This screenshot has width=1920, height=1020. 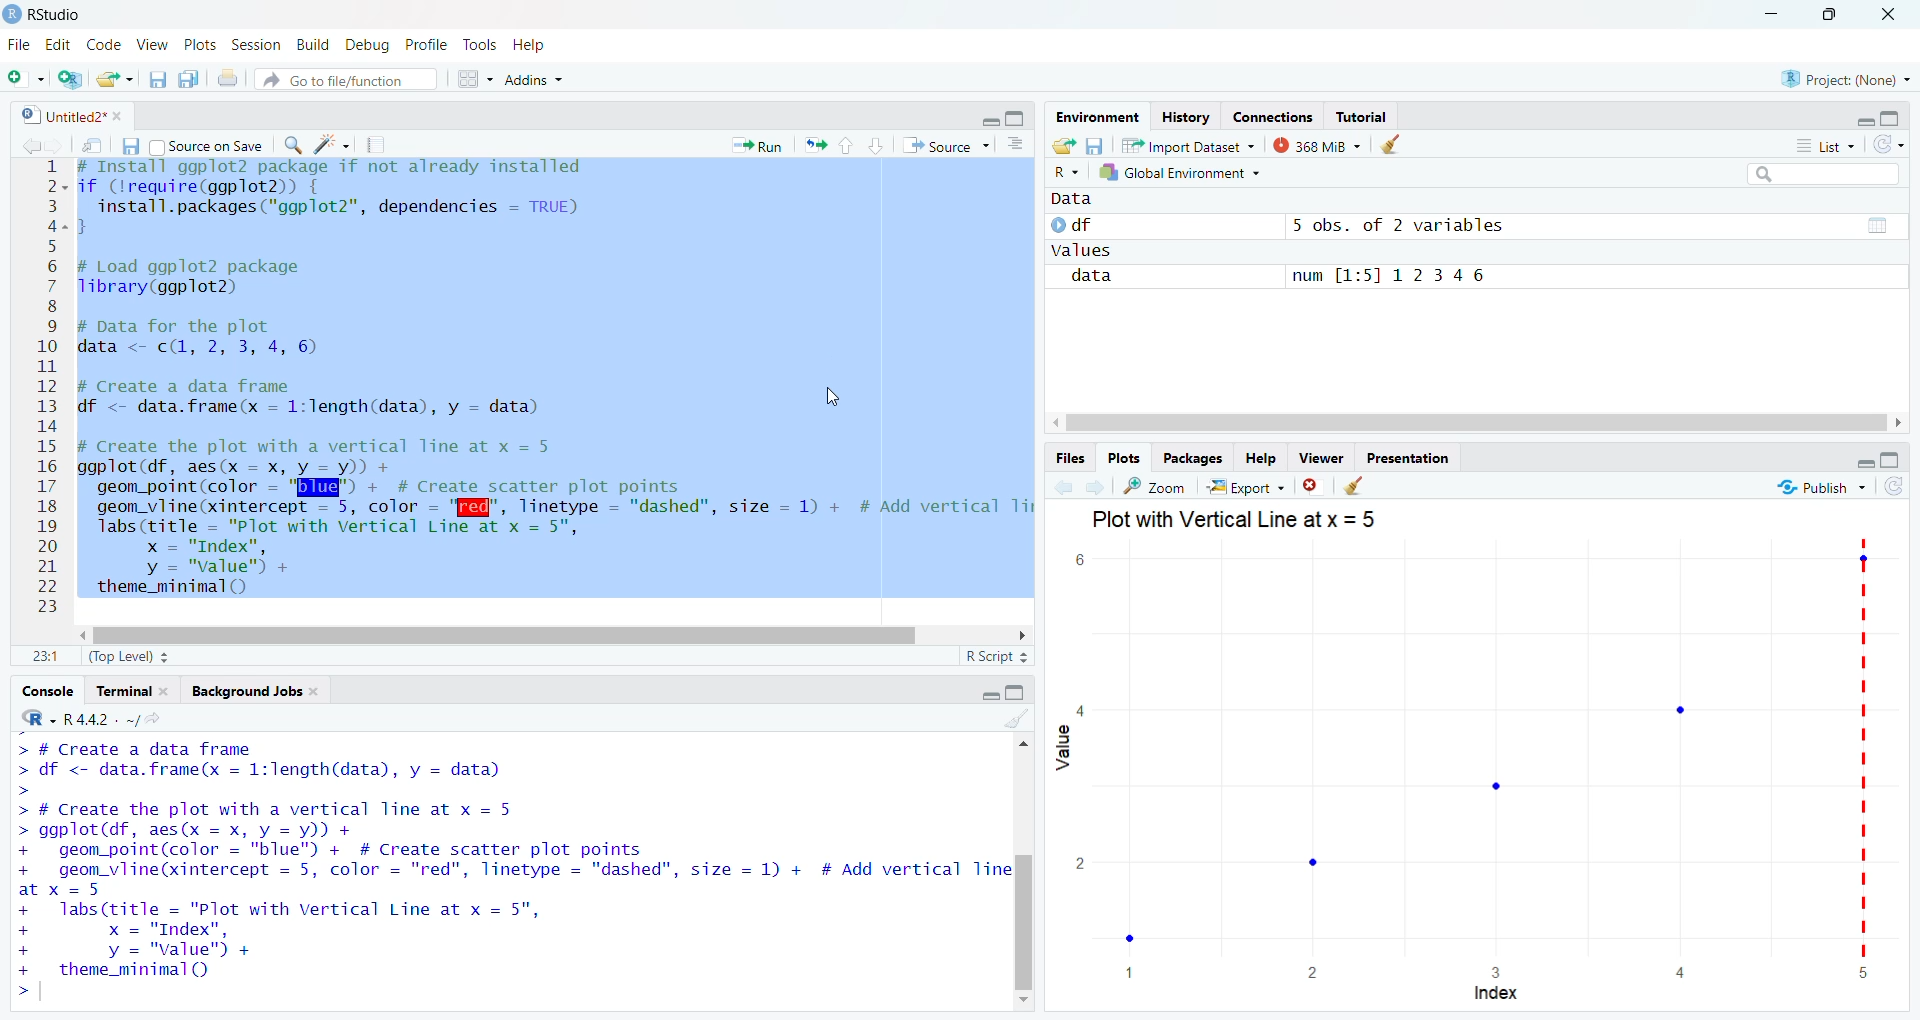 What do you see at coordinates (80, 718) in the screenshot?
I see `R442 . ~/` at bounding box center [80, 718].